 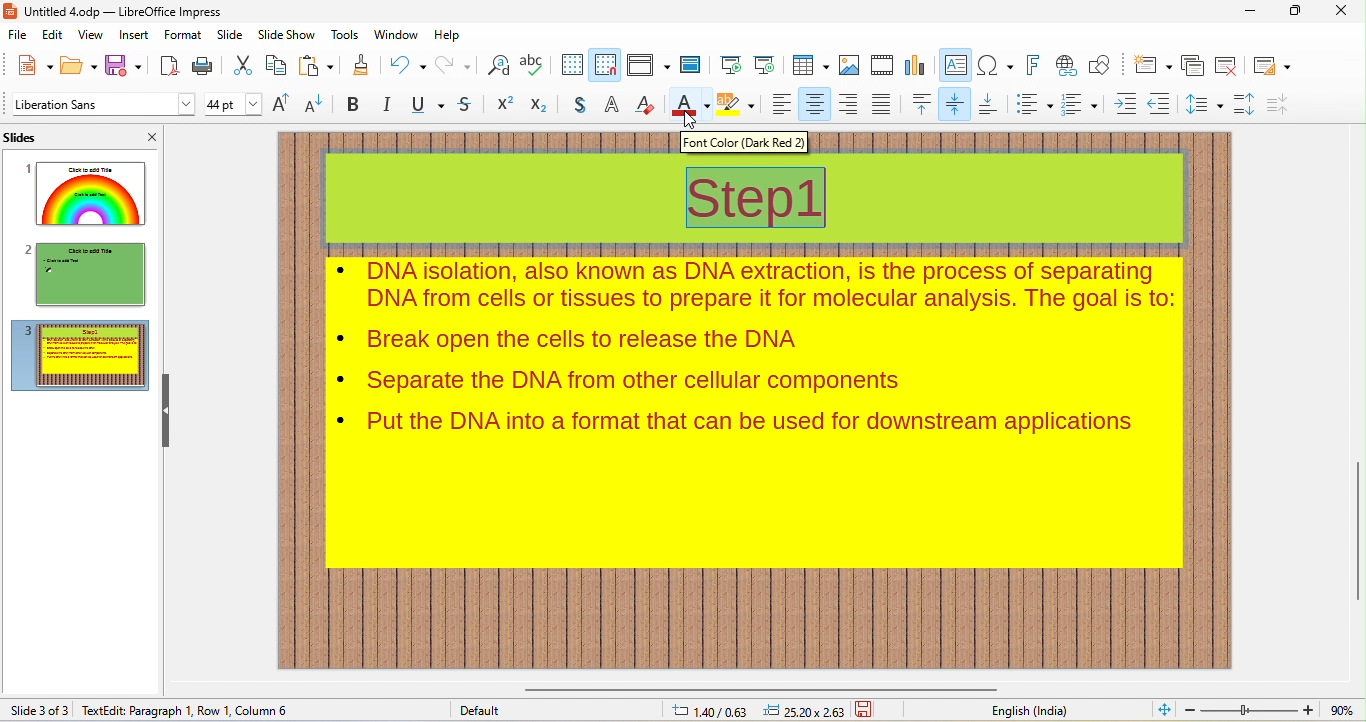 I want to click on numbered, so click(x=1083, y=104).